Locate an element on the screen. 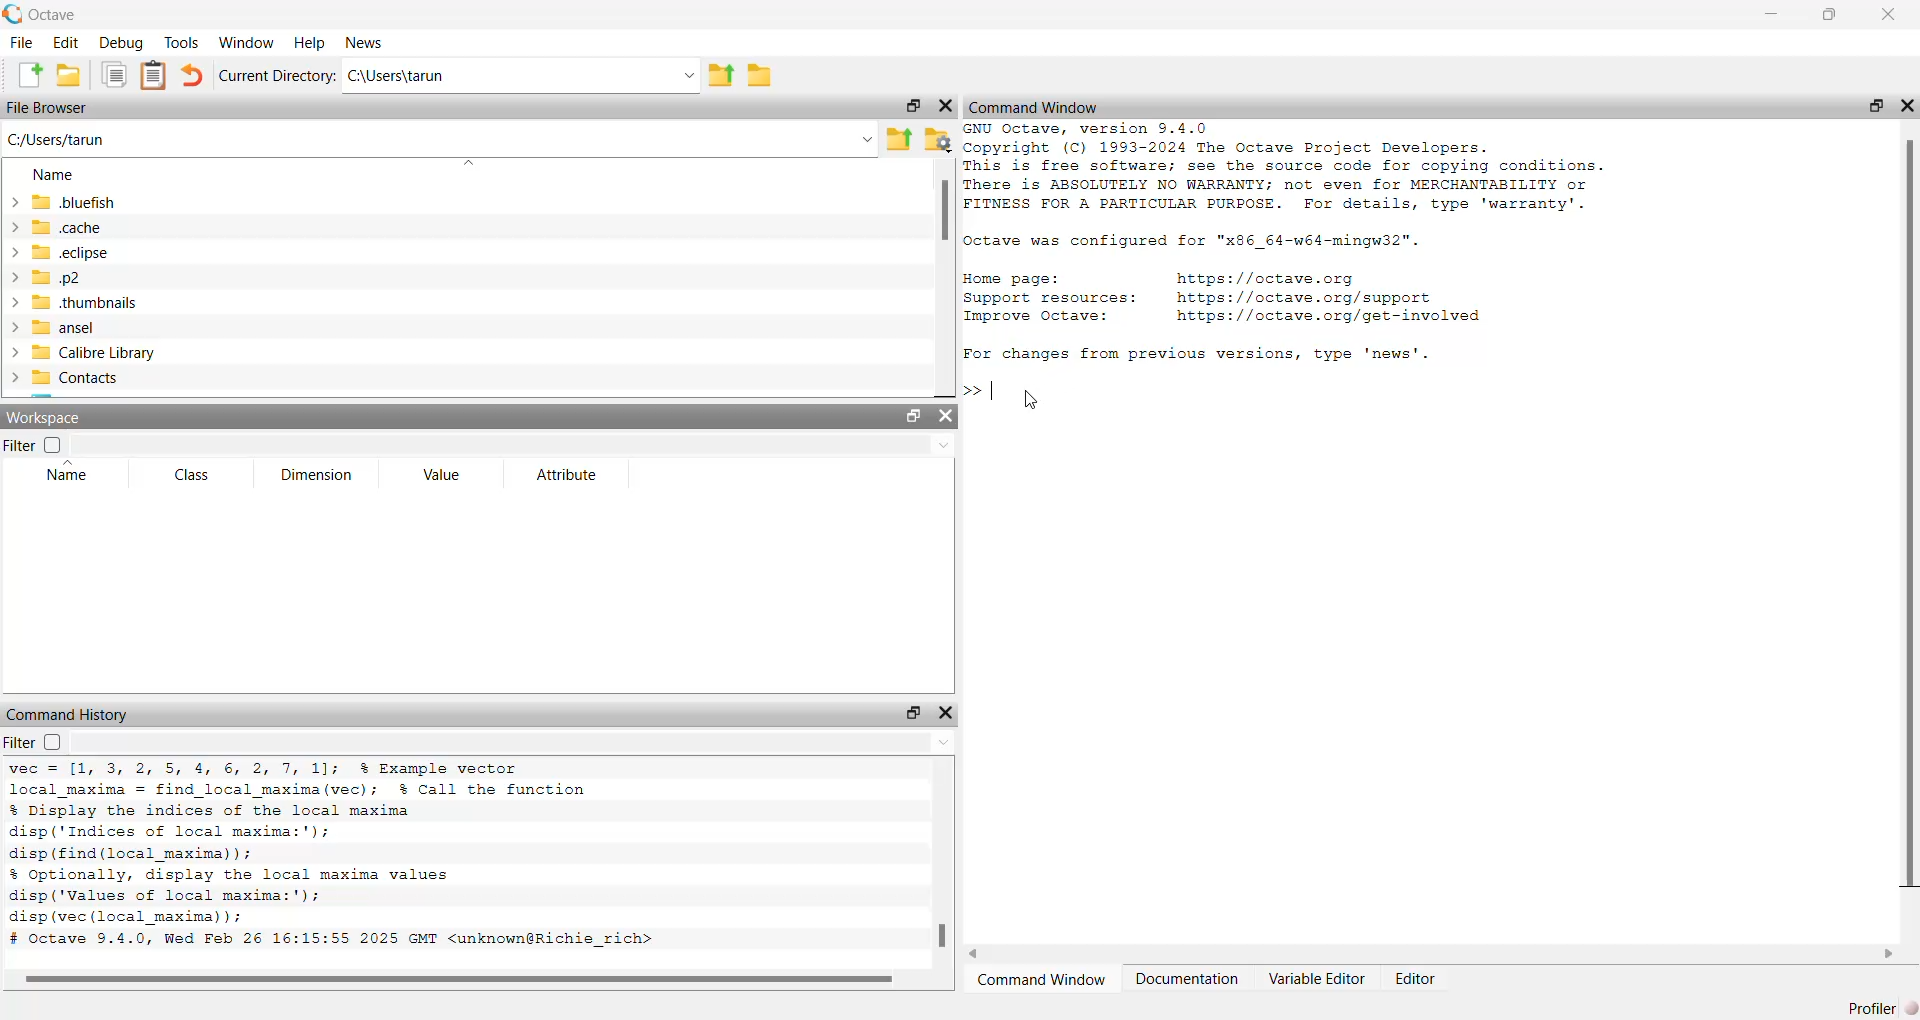 This screenshot has width=1920, height=1020. Undock Widget is located at coordinates (912, 106).